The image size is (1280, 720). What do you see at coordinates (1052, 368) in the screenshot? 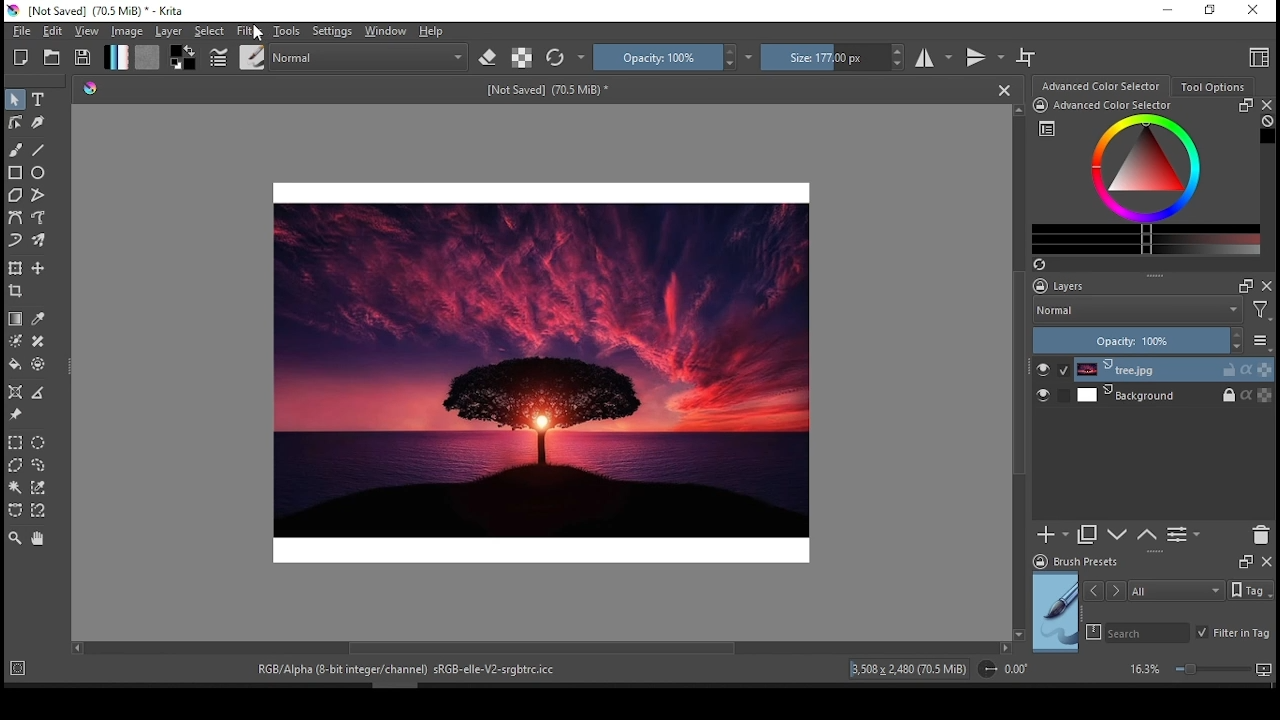
I see `layer visibility on/off` at bounding box center [1052, 368].